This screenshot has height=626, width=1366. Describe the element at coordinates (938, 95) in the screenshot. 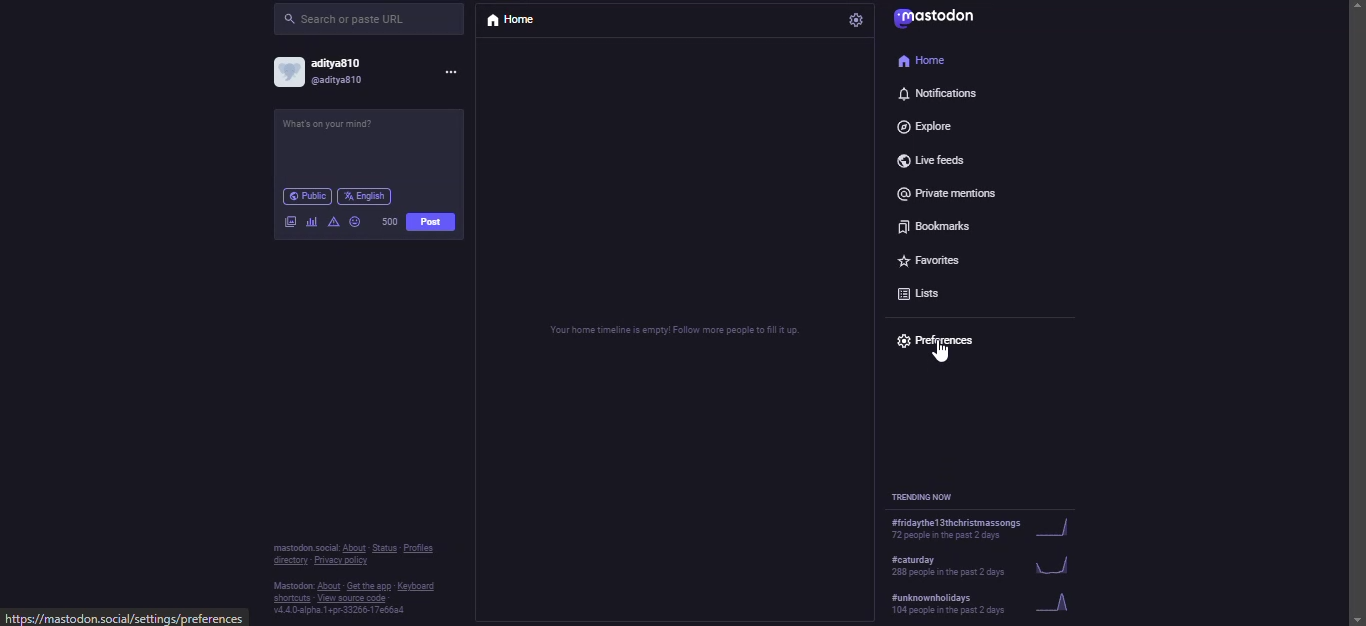

I see `notifications` at that location.